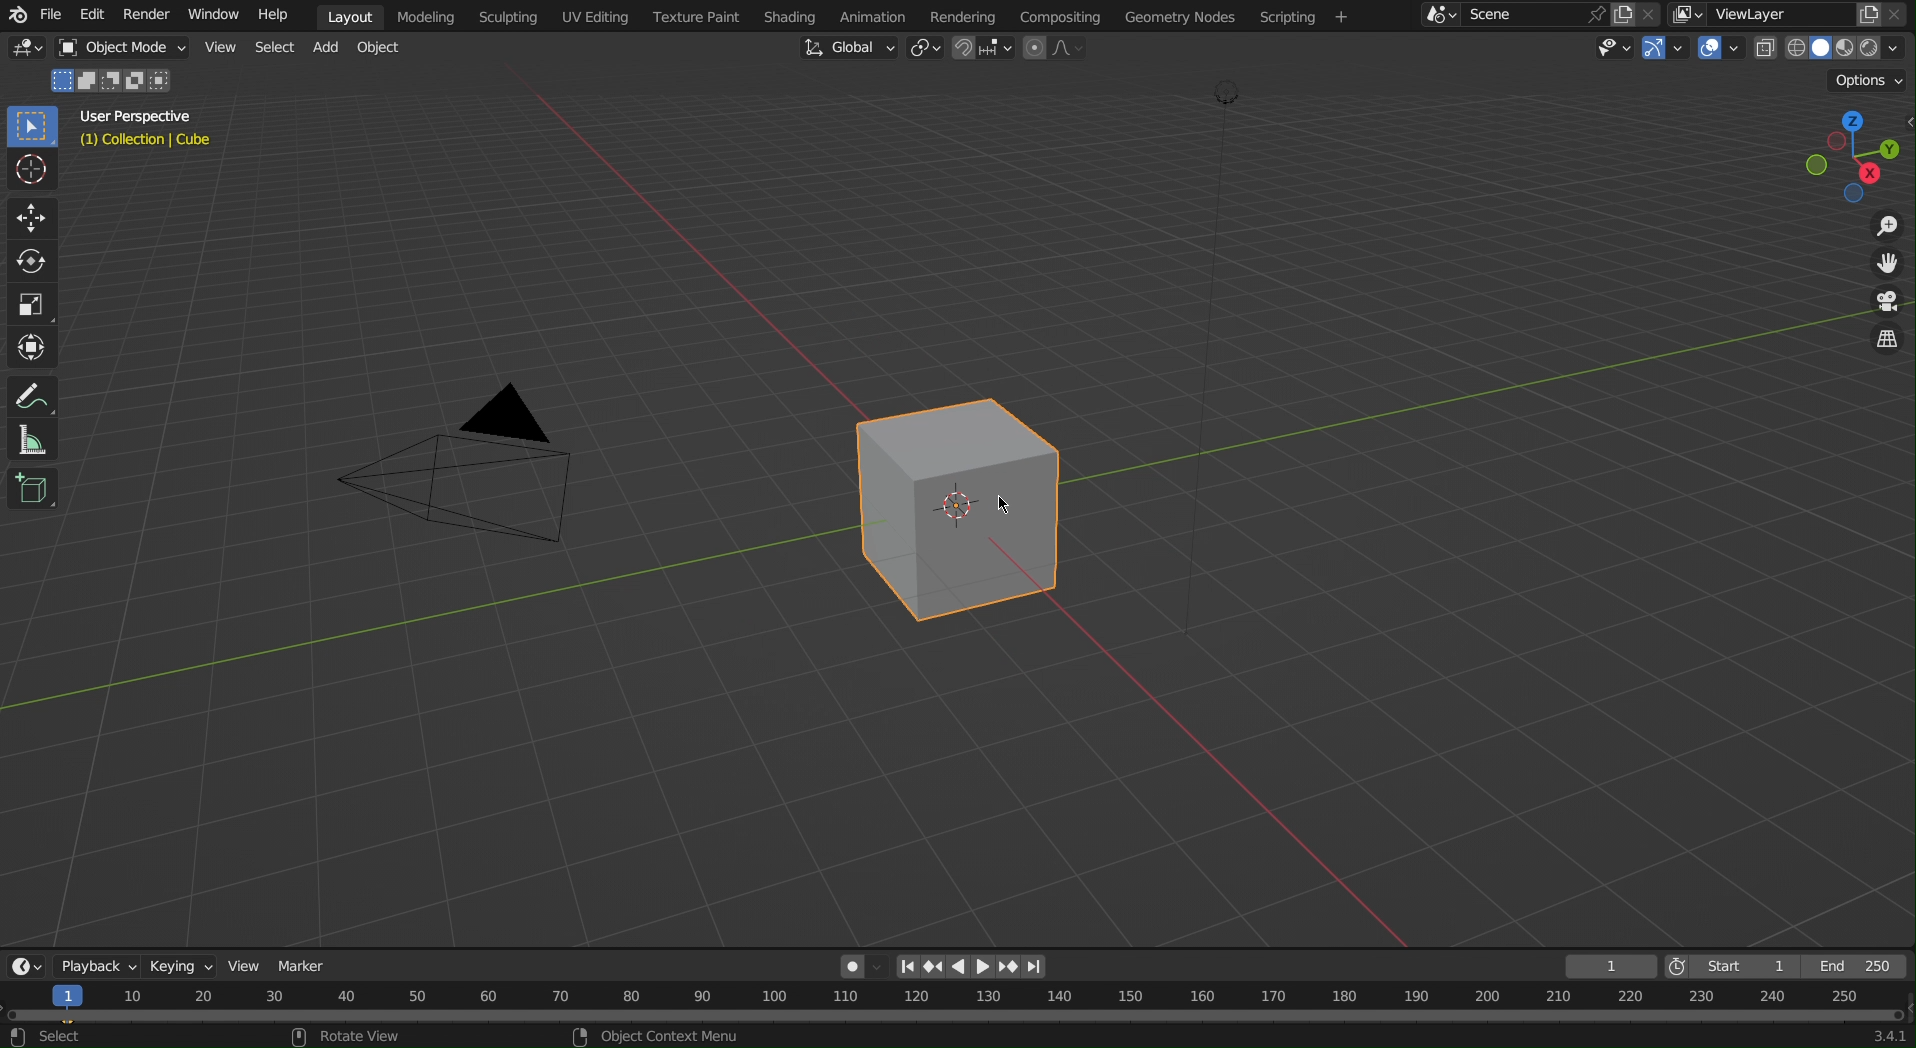 The width and height of the screenshot is (1916, 1048). What do you see at coordinates (139, 80) in the screenshot?
I see `merge with no common thing` at bounding box center [139, 80].